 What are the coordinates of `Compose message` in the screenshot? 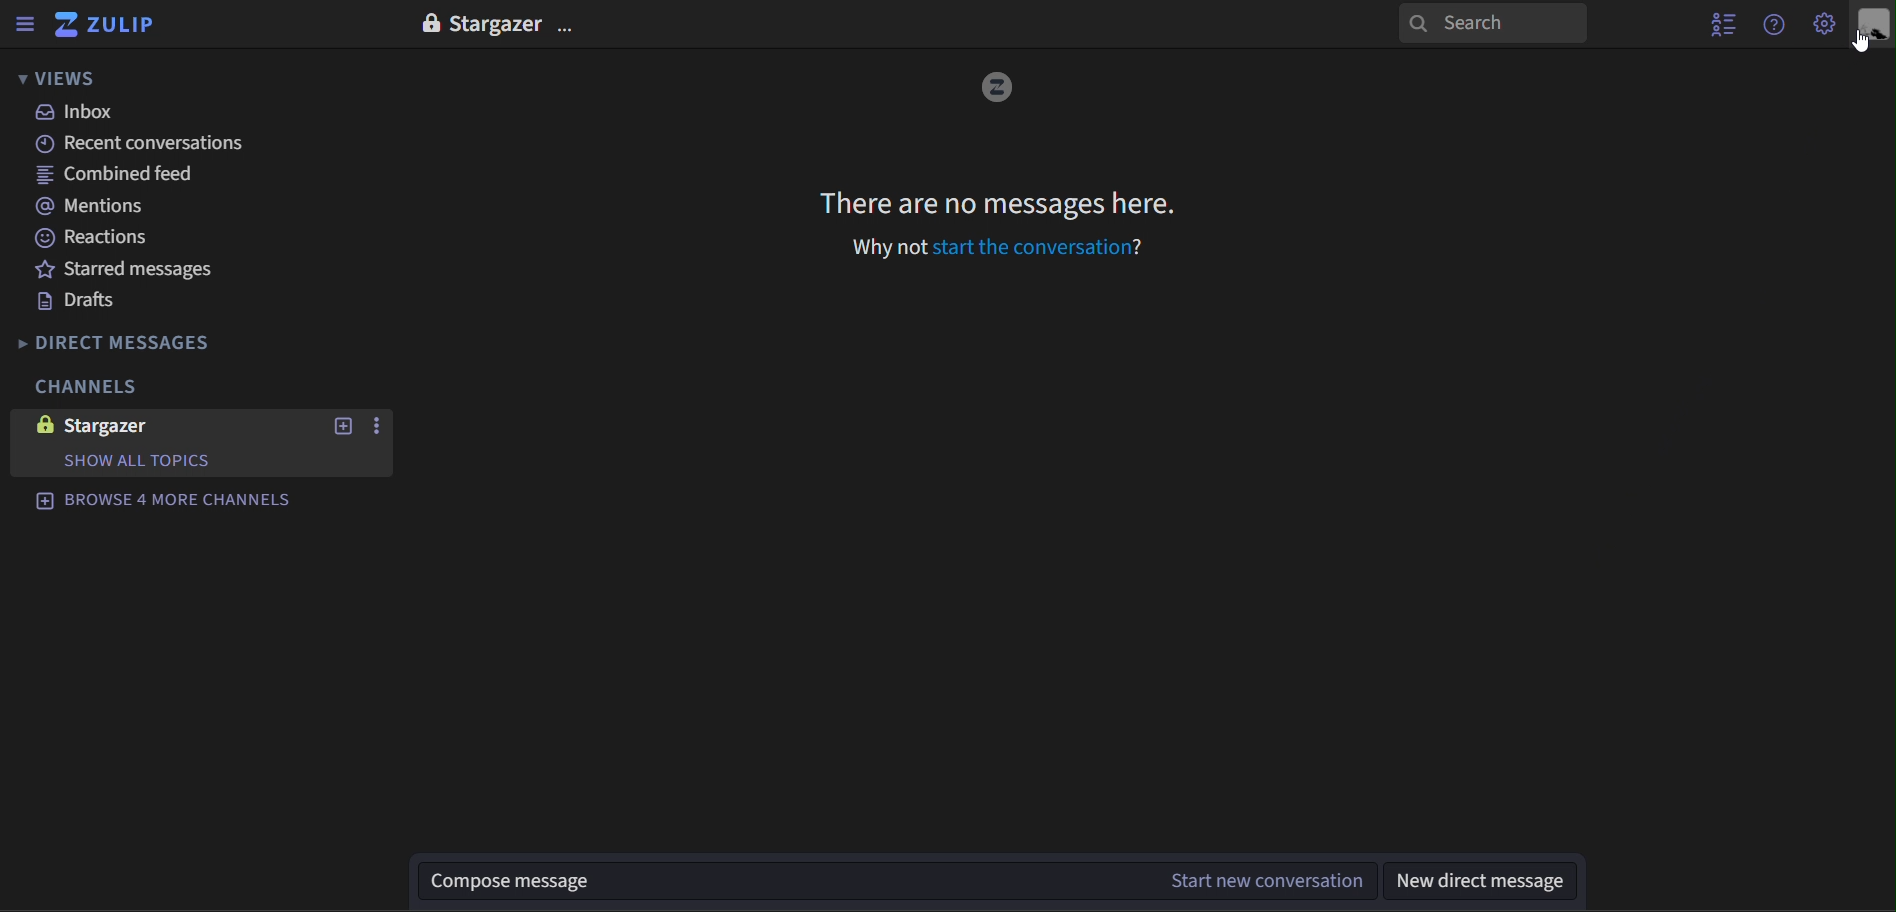 It's located at (778, 883).